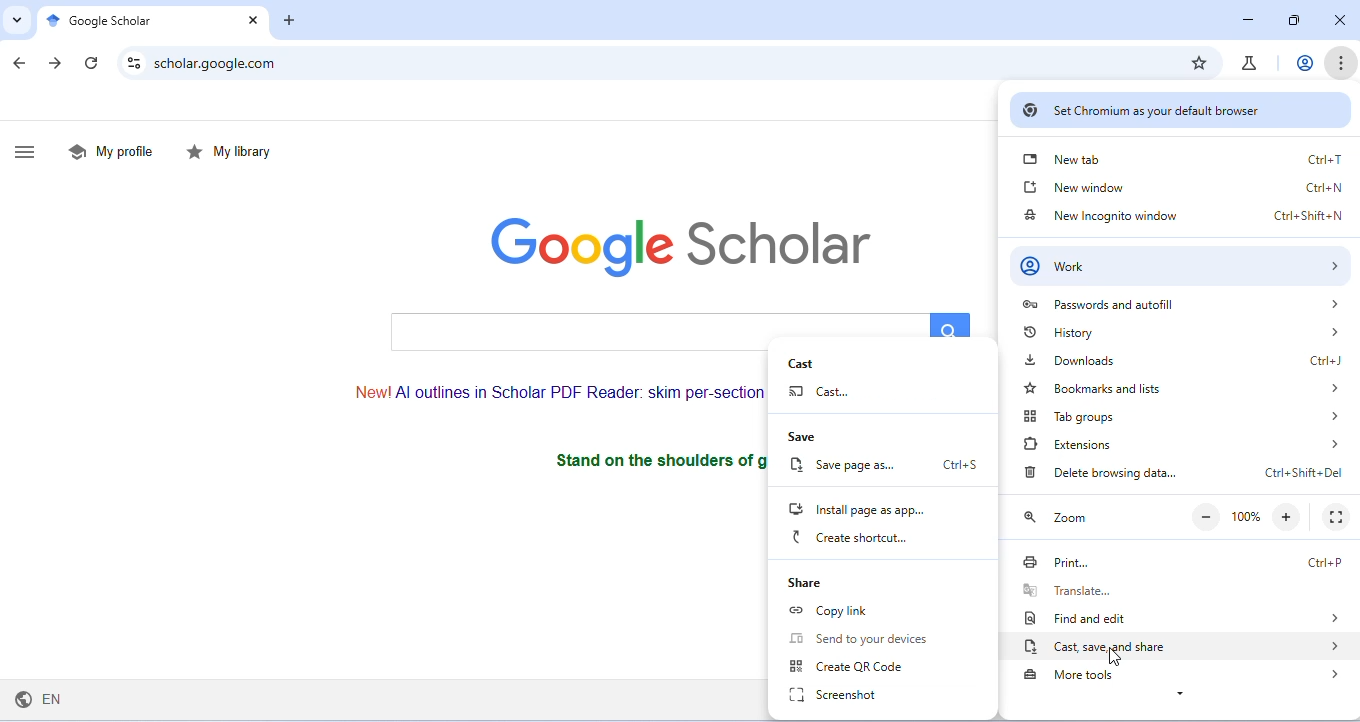  I want to click on search bar, so click(676, 324).